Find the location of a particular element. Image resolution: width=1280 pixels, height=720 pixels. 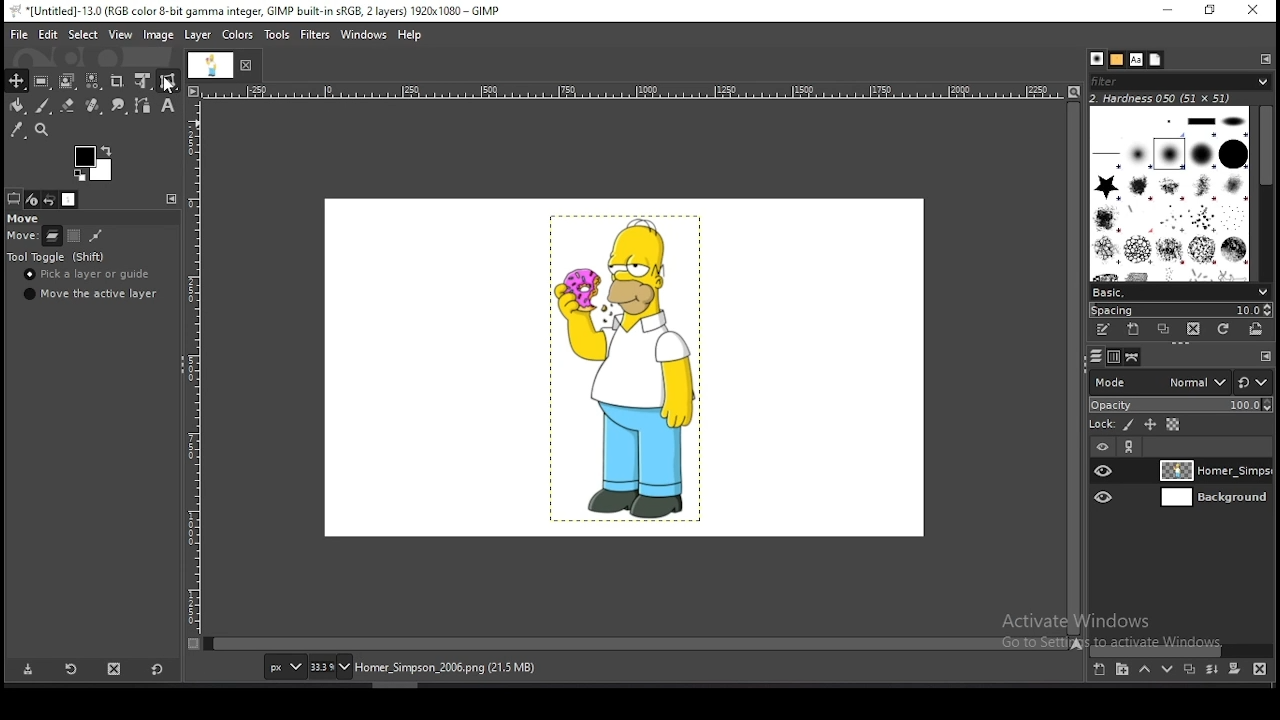

colors is located at coordinates (237, 35).